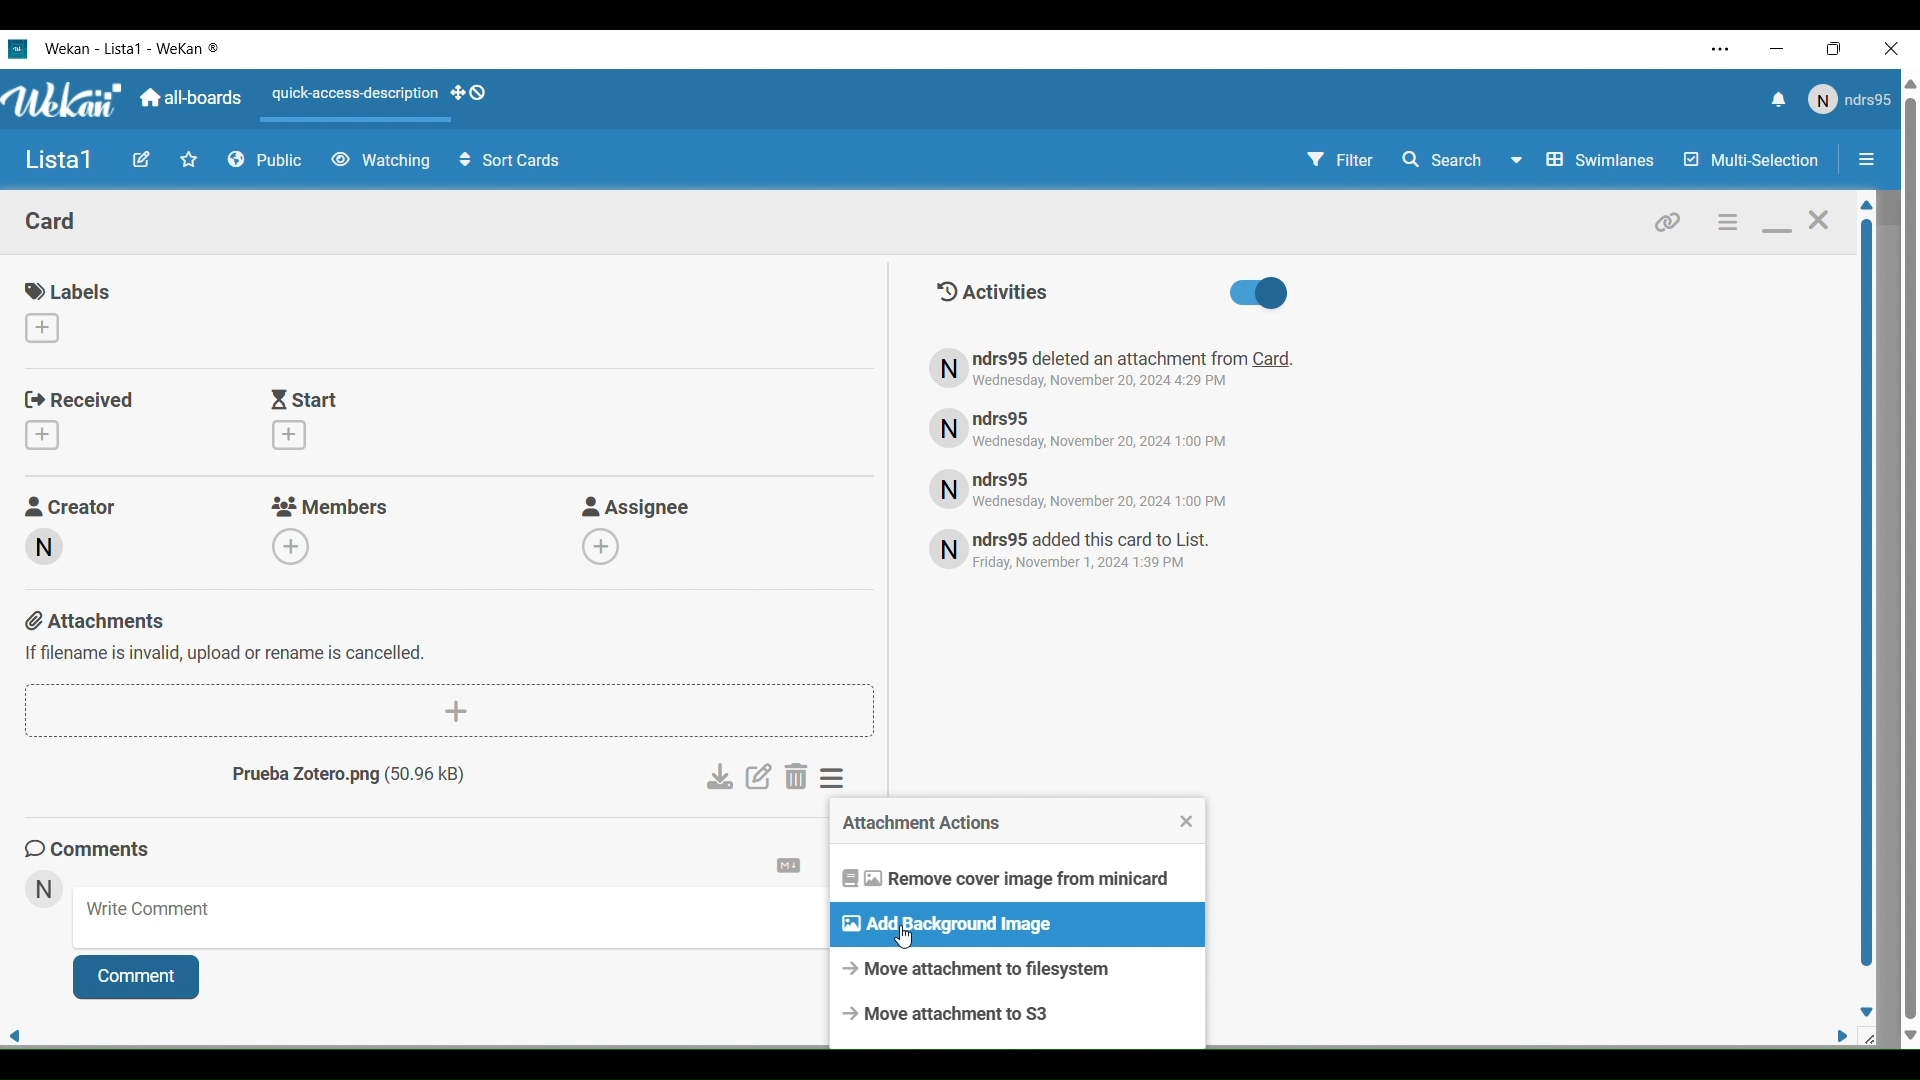  Describe the element at coordinates (74, 504) in the screenshot. I see `Creator` at that location.